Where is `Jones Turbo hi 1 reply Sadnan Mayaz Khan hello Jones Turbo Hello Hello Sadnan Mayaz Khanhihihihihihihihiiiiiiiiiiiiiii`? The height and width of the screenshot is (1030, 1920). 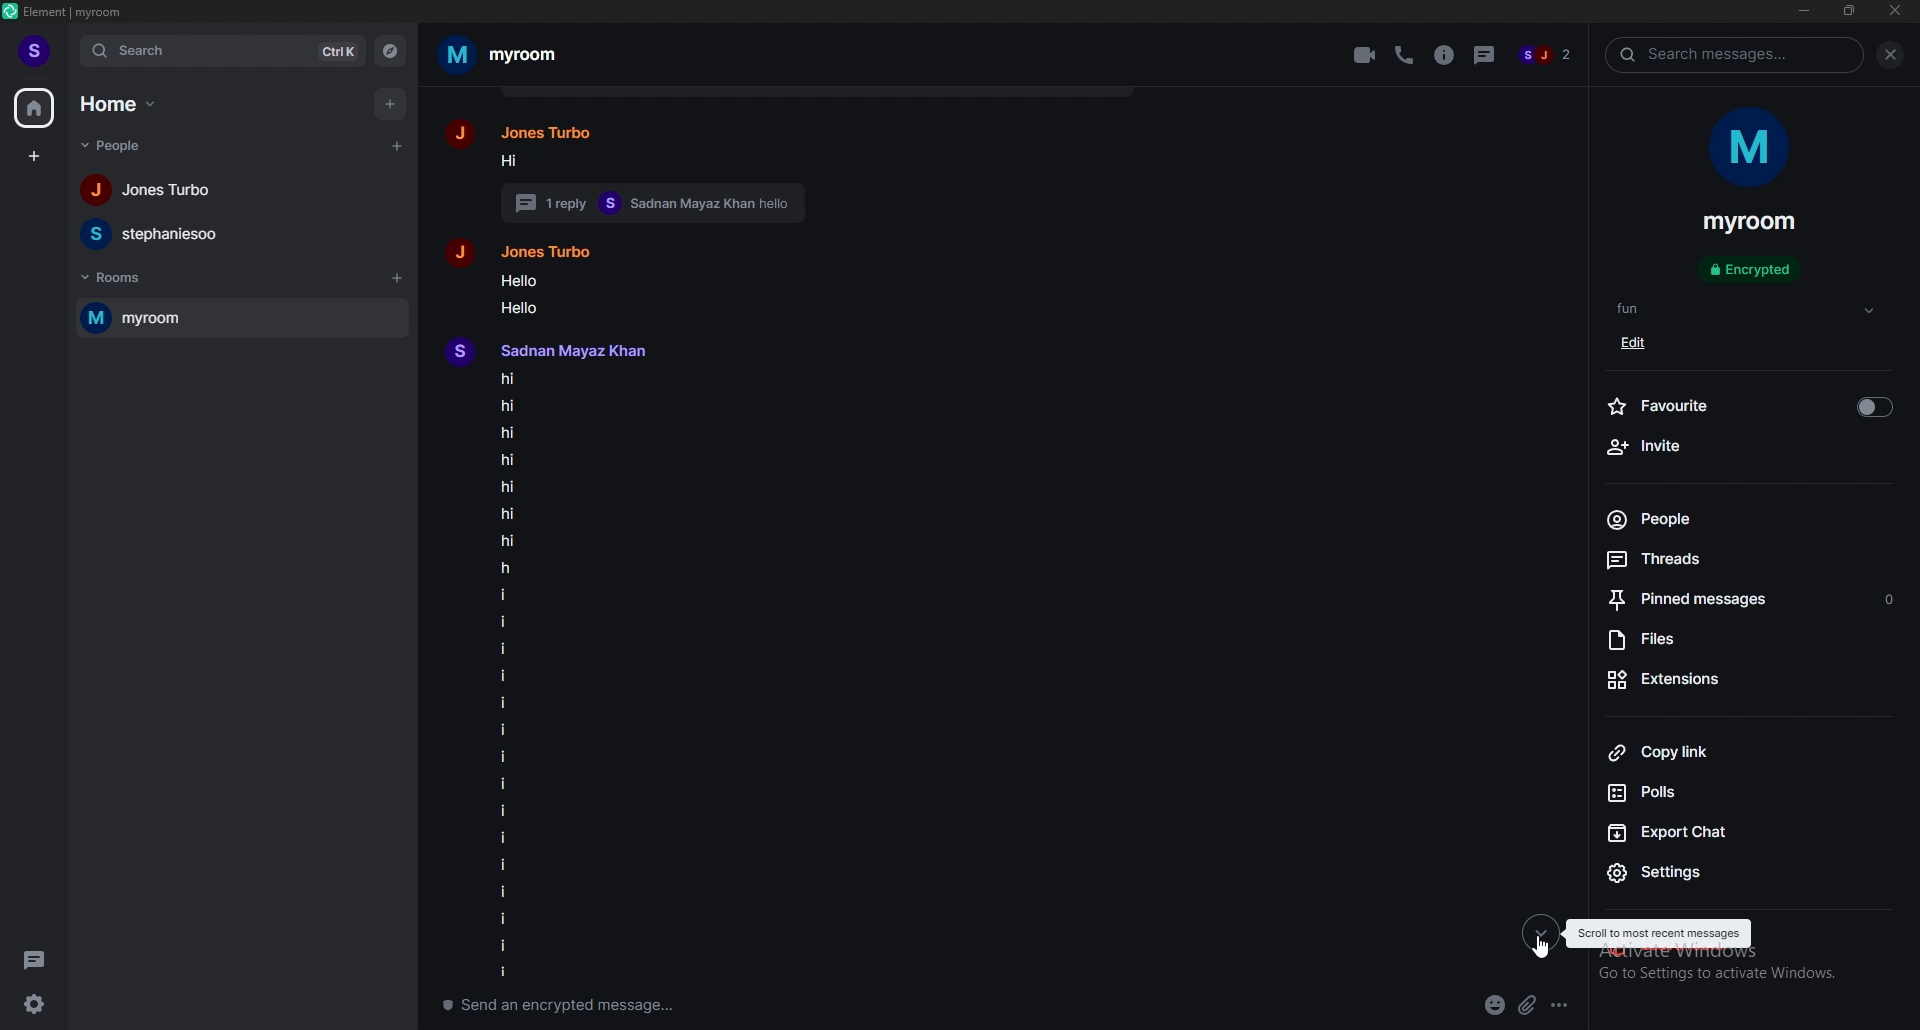 Jones Turbo hi 1 reply Sadnan Mayaz Khan hello Jones Turbo Hello Hello Sadnan Mayaz Khanhihihihihihihihiiiiiiiiiiiiiii is located at coordinates (656, 547).